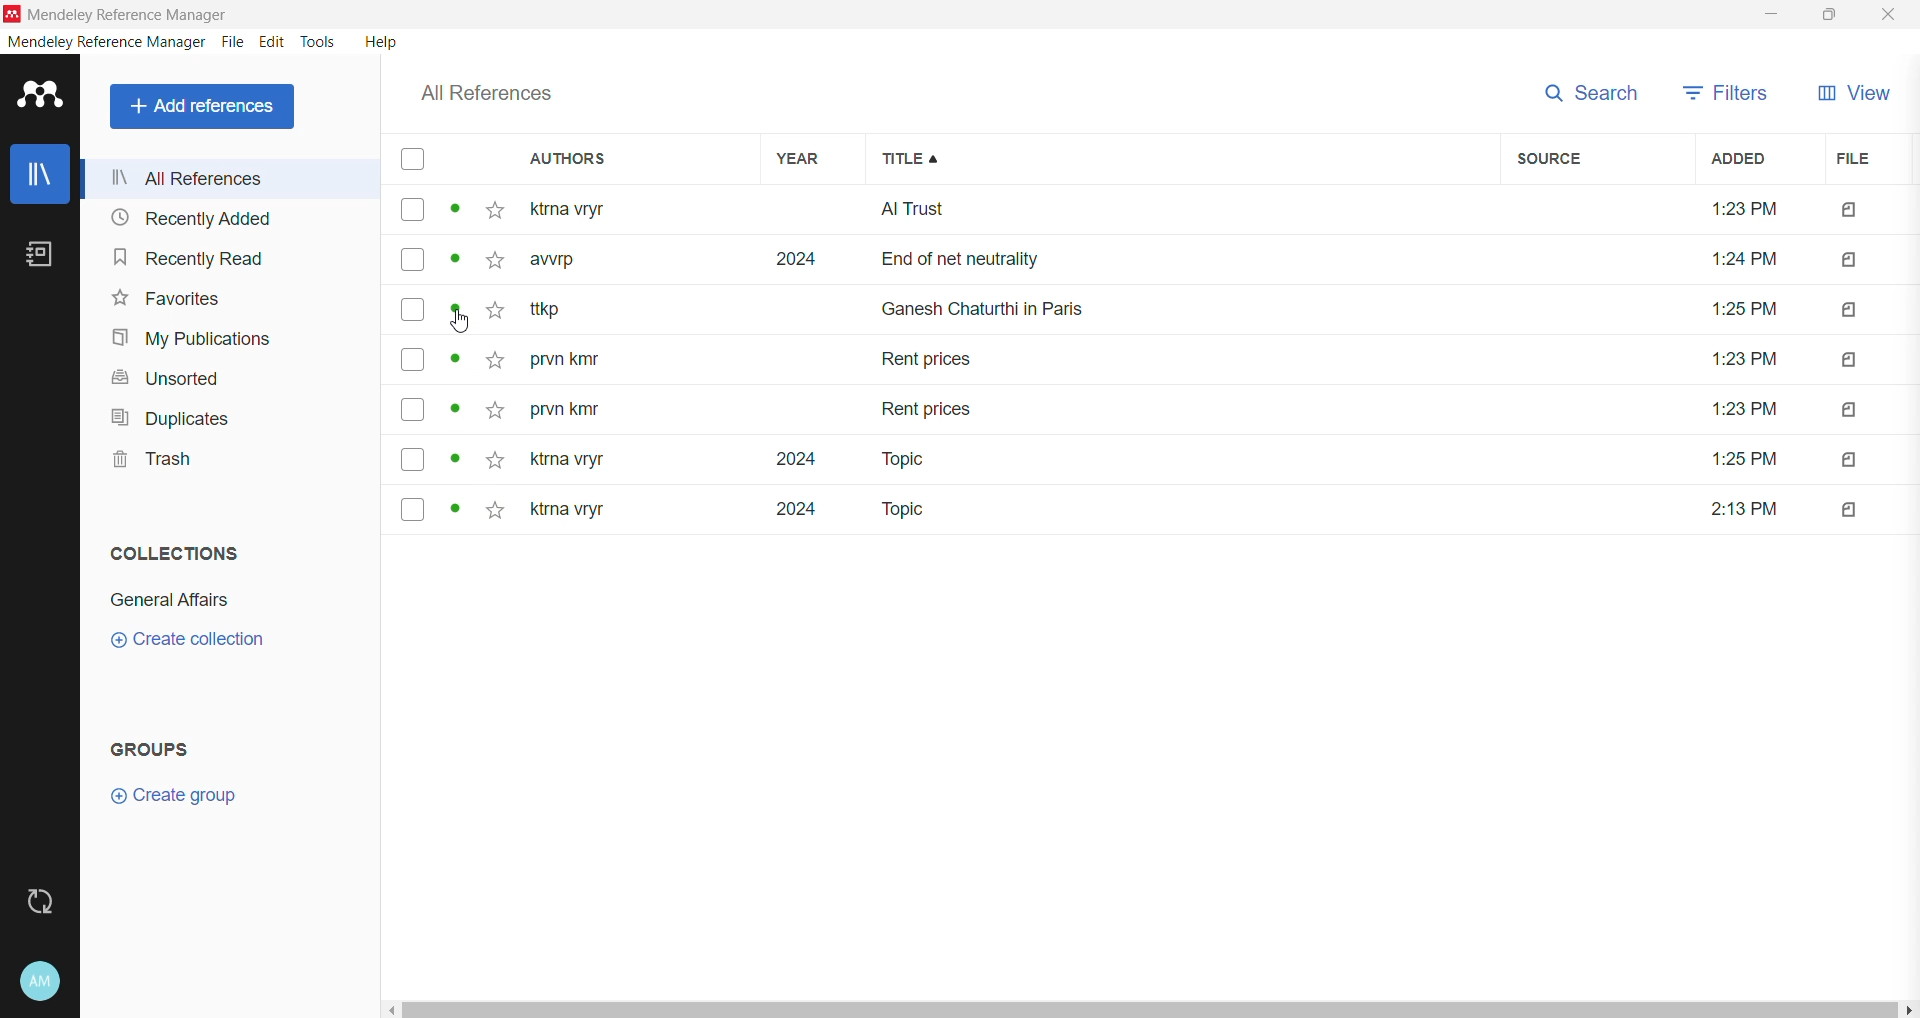 Image resolution: width=1920 pixels, height=1018 pixels. Describe the element at coordinates (204, 107) in the screenshot. I see `Add References` at that location.